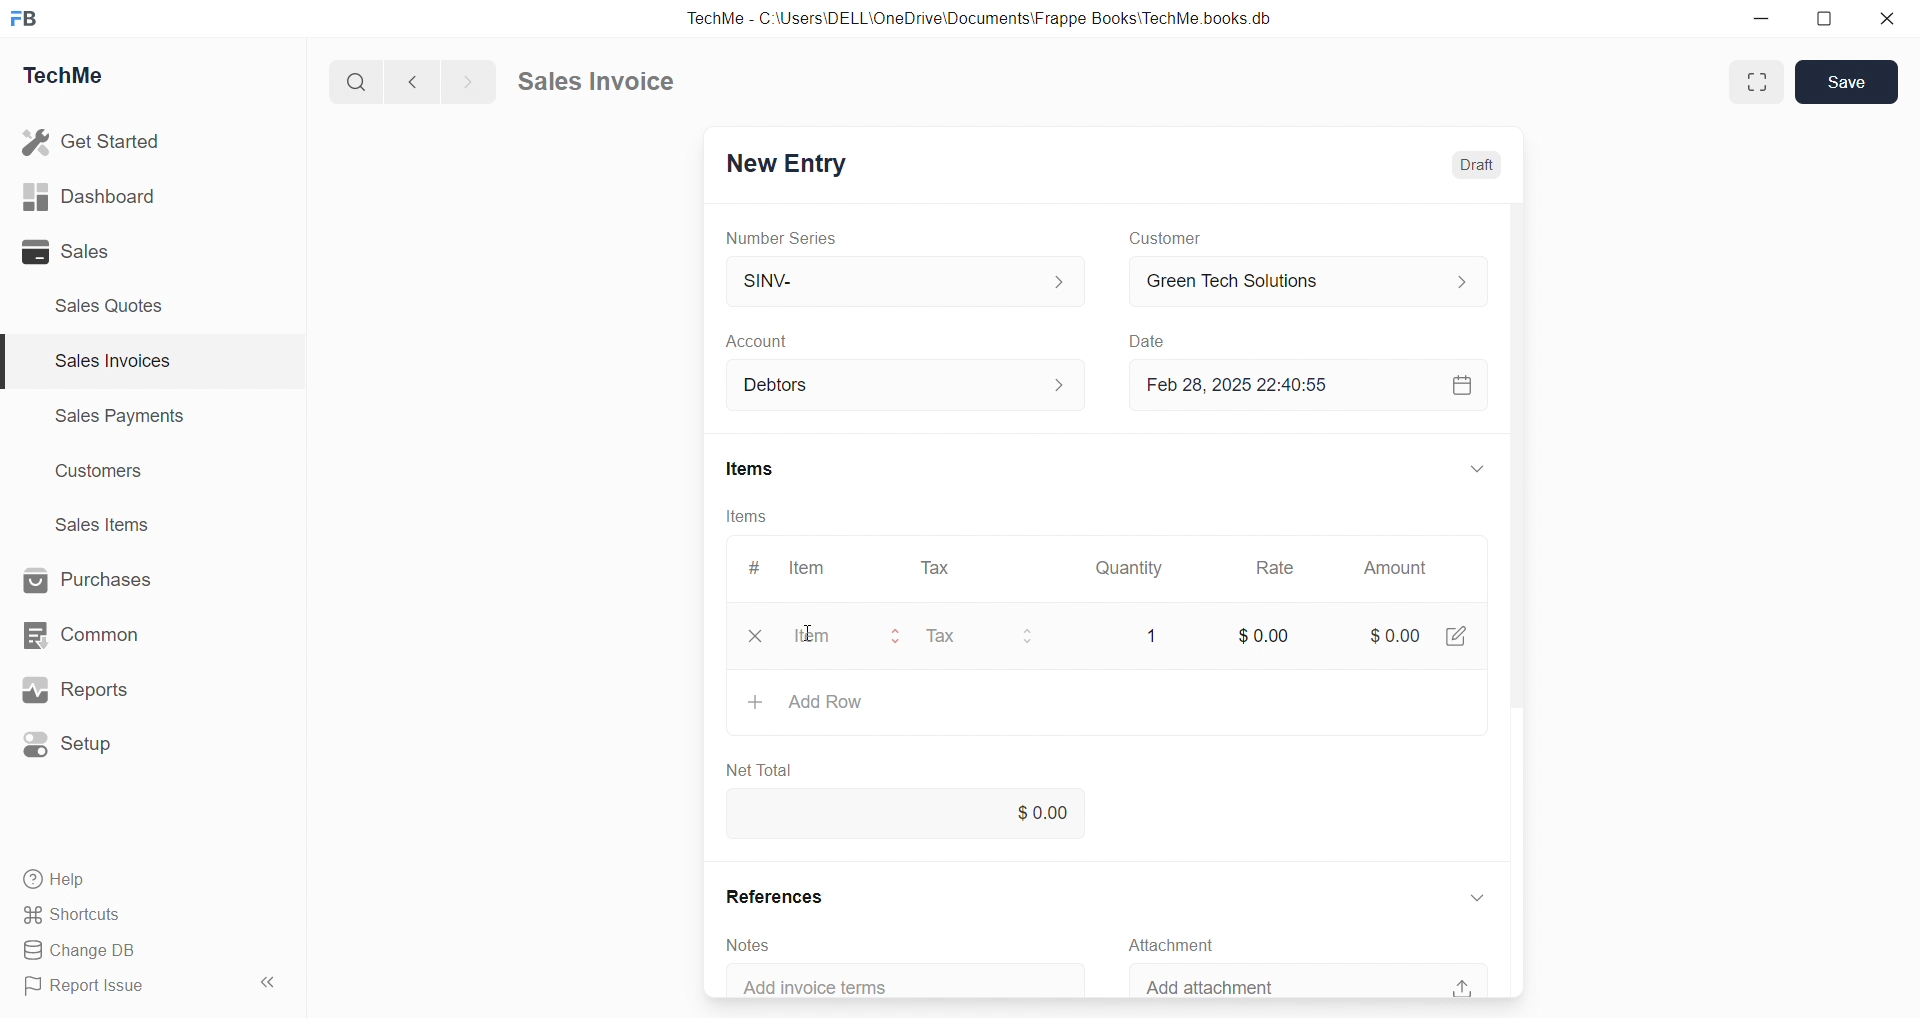  Describe the element at coordinates (752, 468) in the screenshot. I see `Items` at that location.